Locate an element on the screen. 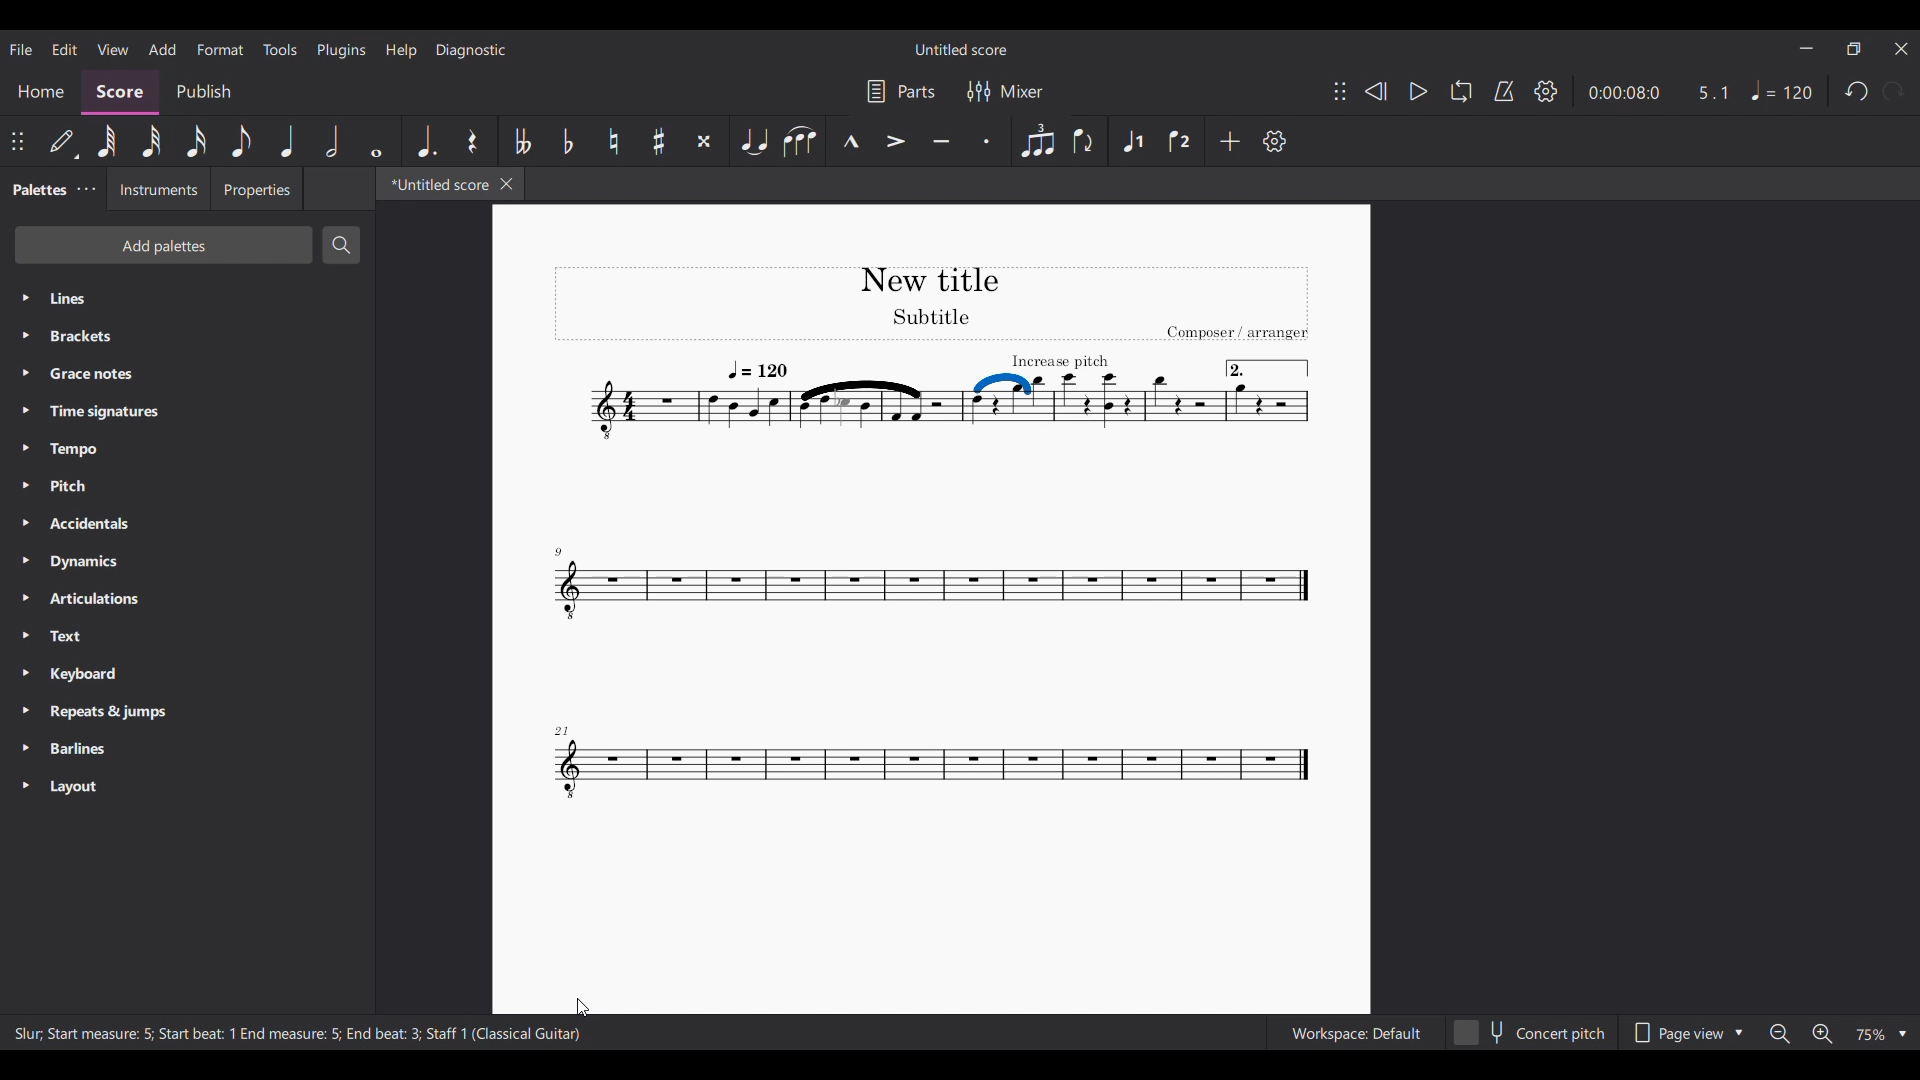  Layout is located at coordinates (187, 786).